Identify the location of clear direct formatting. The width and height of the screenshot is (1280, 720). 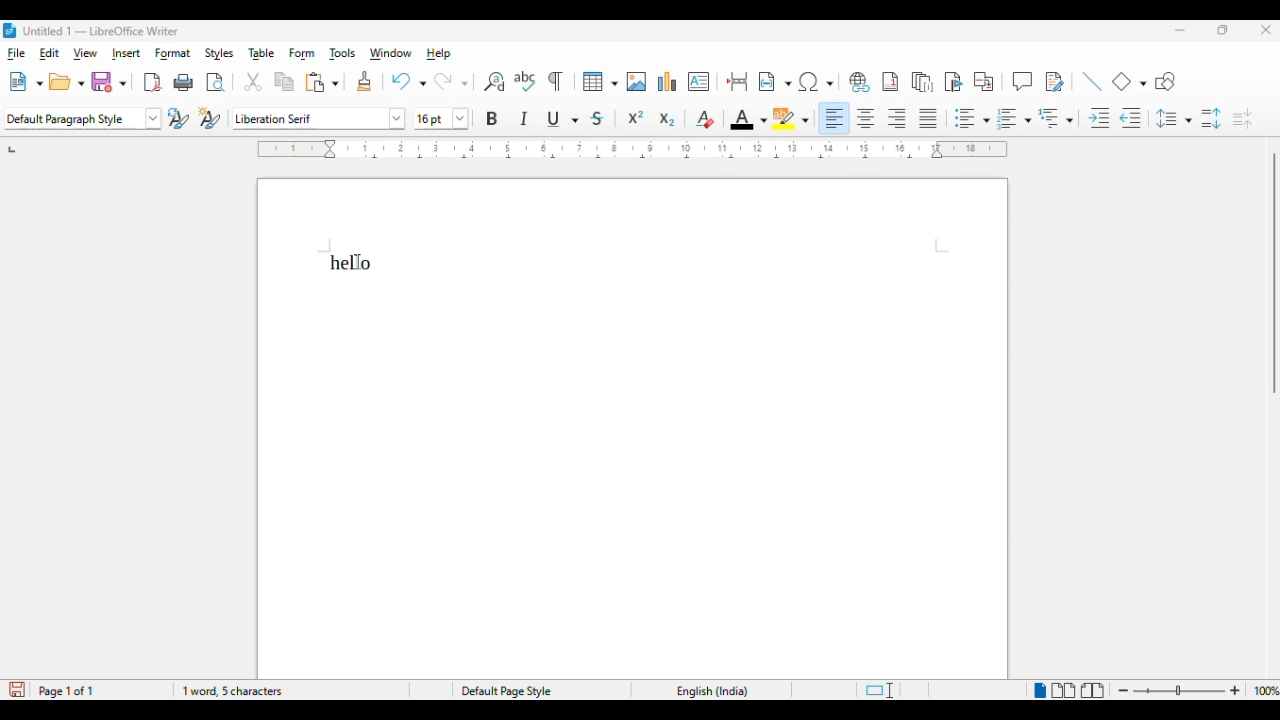
(704, 119).